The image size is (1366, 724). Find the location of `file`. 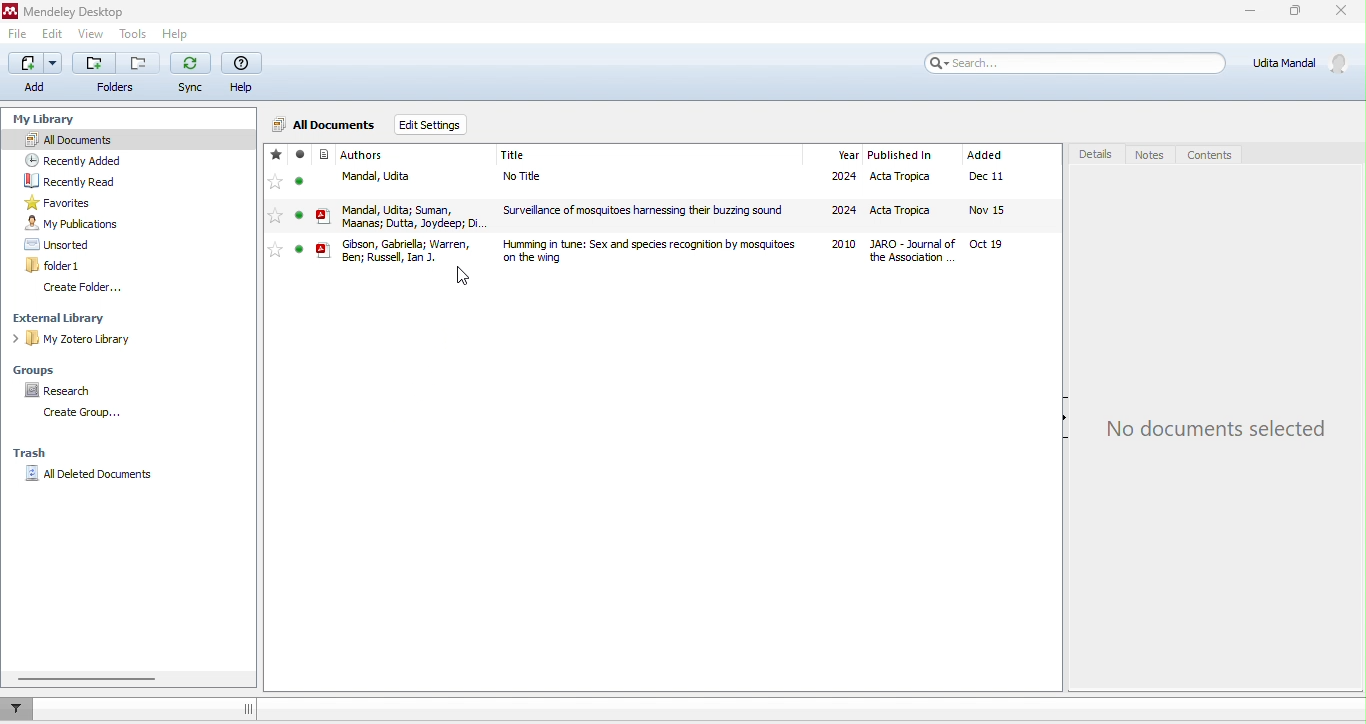

file is located at coordinates (699, 214).